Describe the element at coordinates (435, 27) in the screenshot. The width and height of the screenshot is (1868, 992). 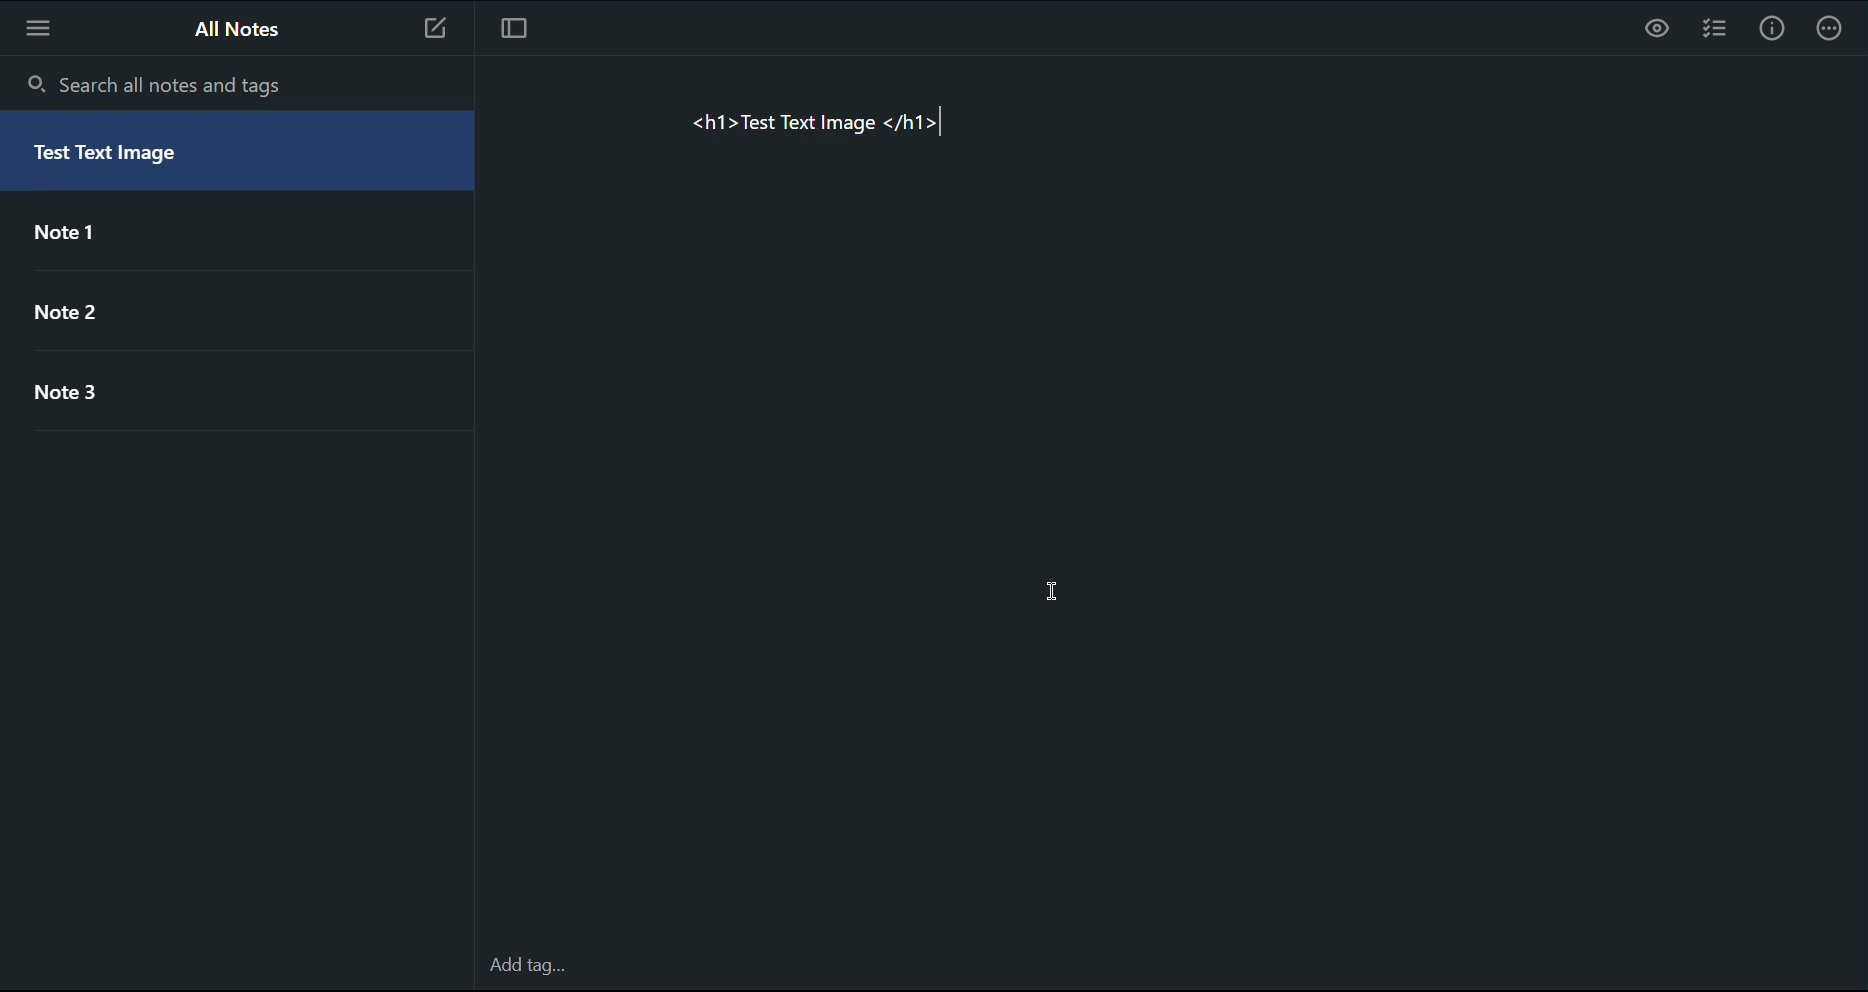
I see `New Note` at that location.